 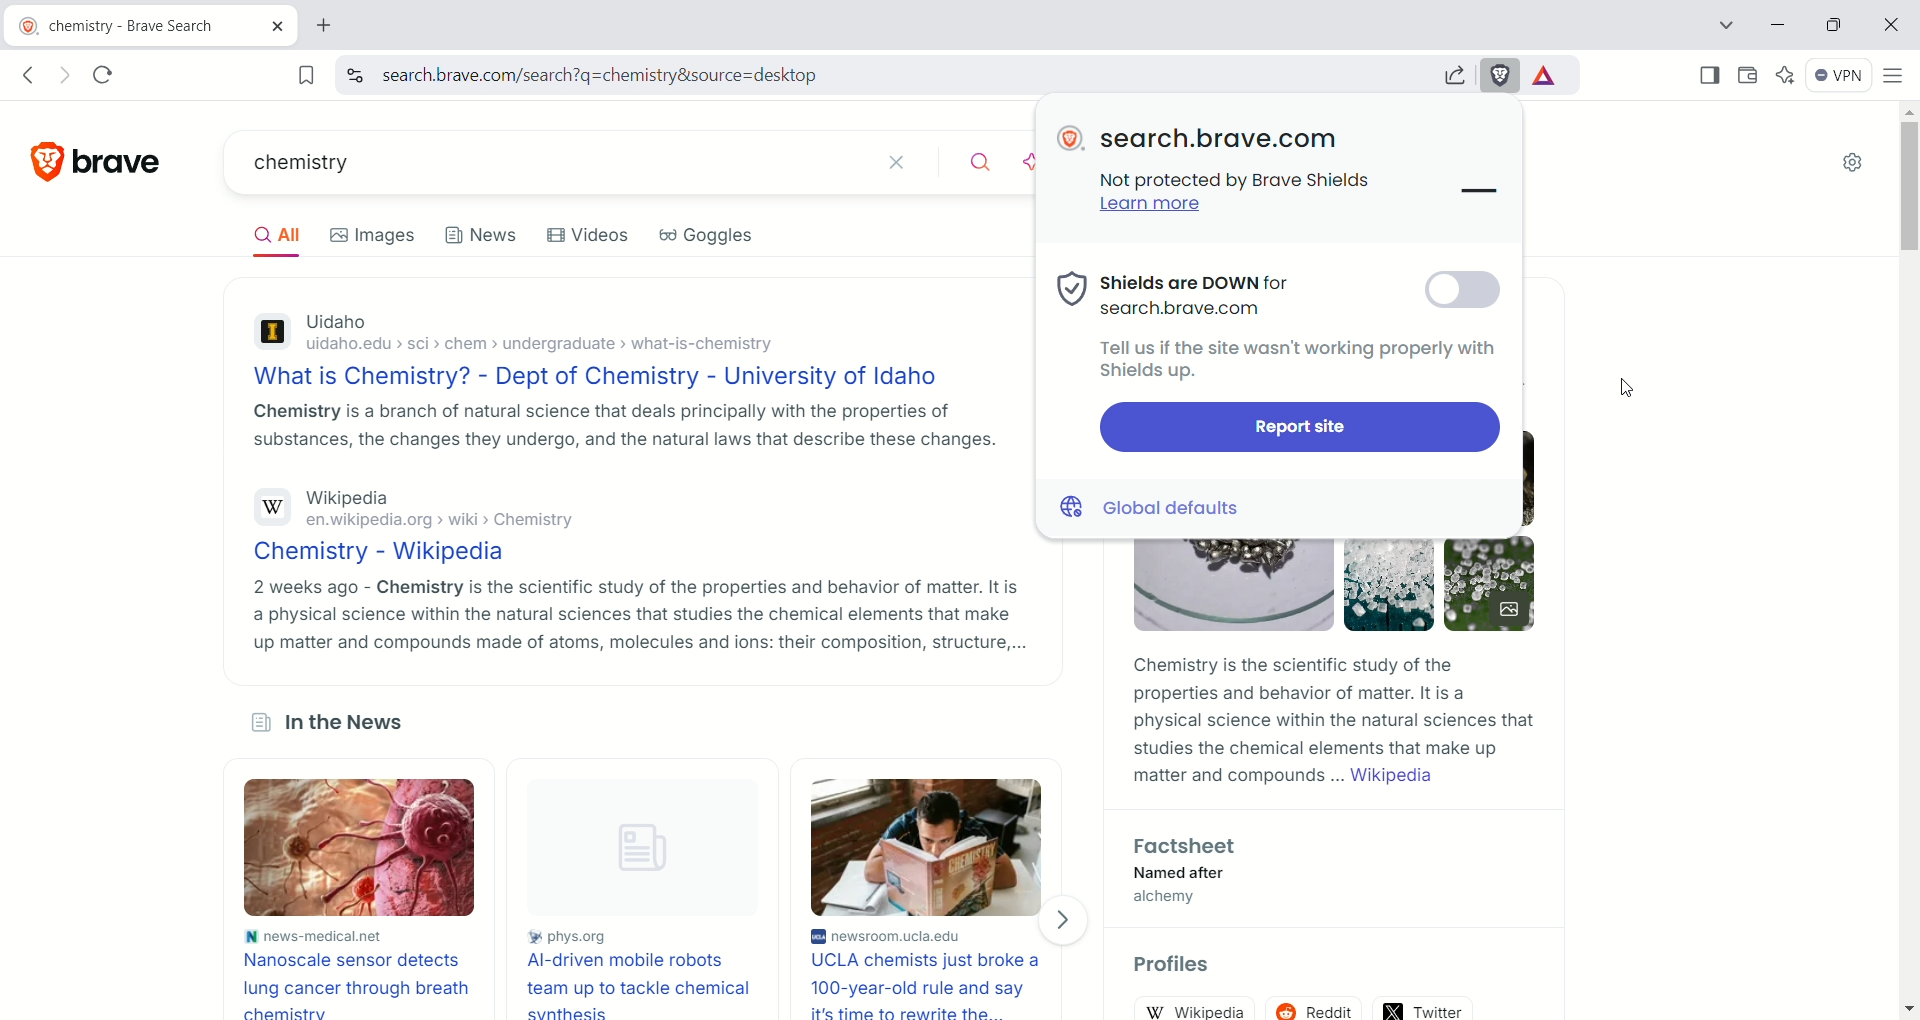 What do you see at coordinates (1778, 23) in the screenshot?
I see `minimize` at bounding box center [1778, 23].